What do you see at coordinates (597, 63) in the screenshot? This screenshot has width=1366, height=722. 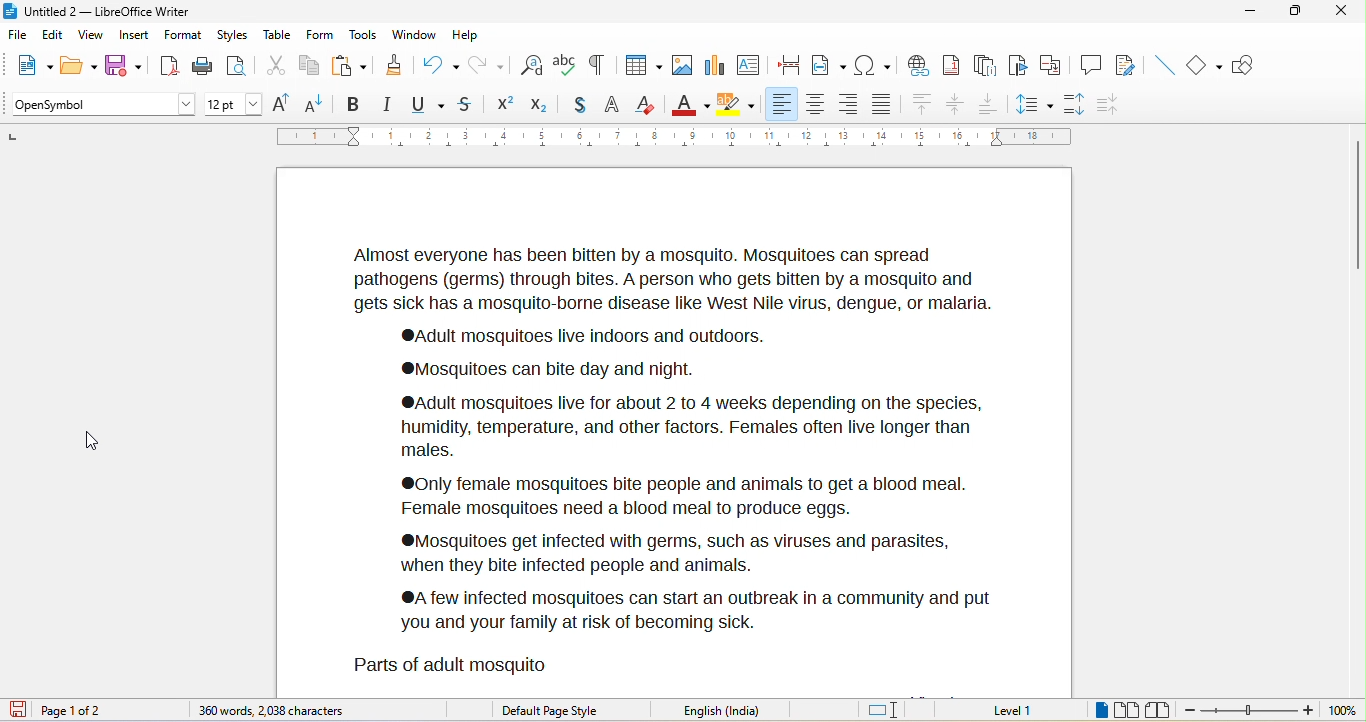 I see `toggle formatting marks` at bounding box center [597, 63].